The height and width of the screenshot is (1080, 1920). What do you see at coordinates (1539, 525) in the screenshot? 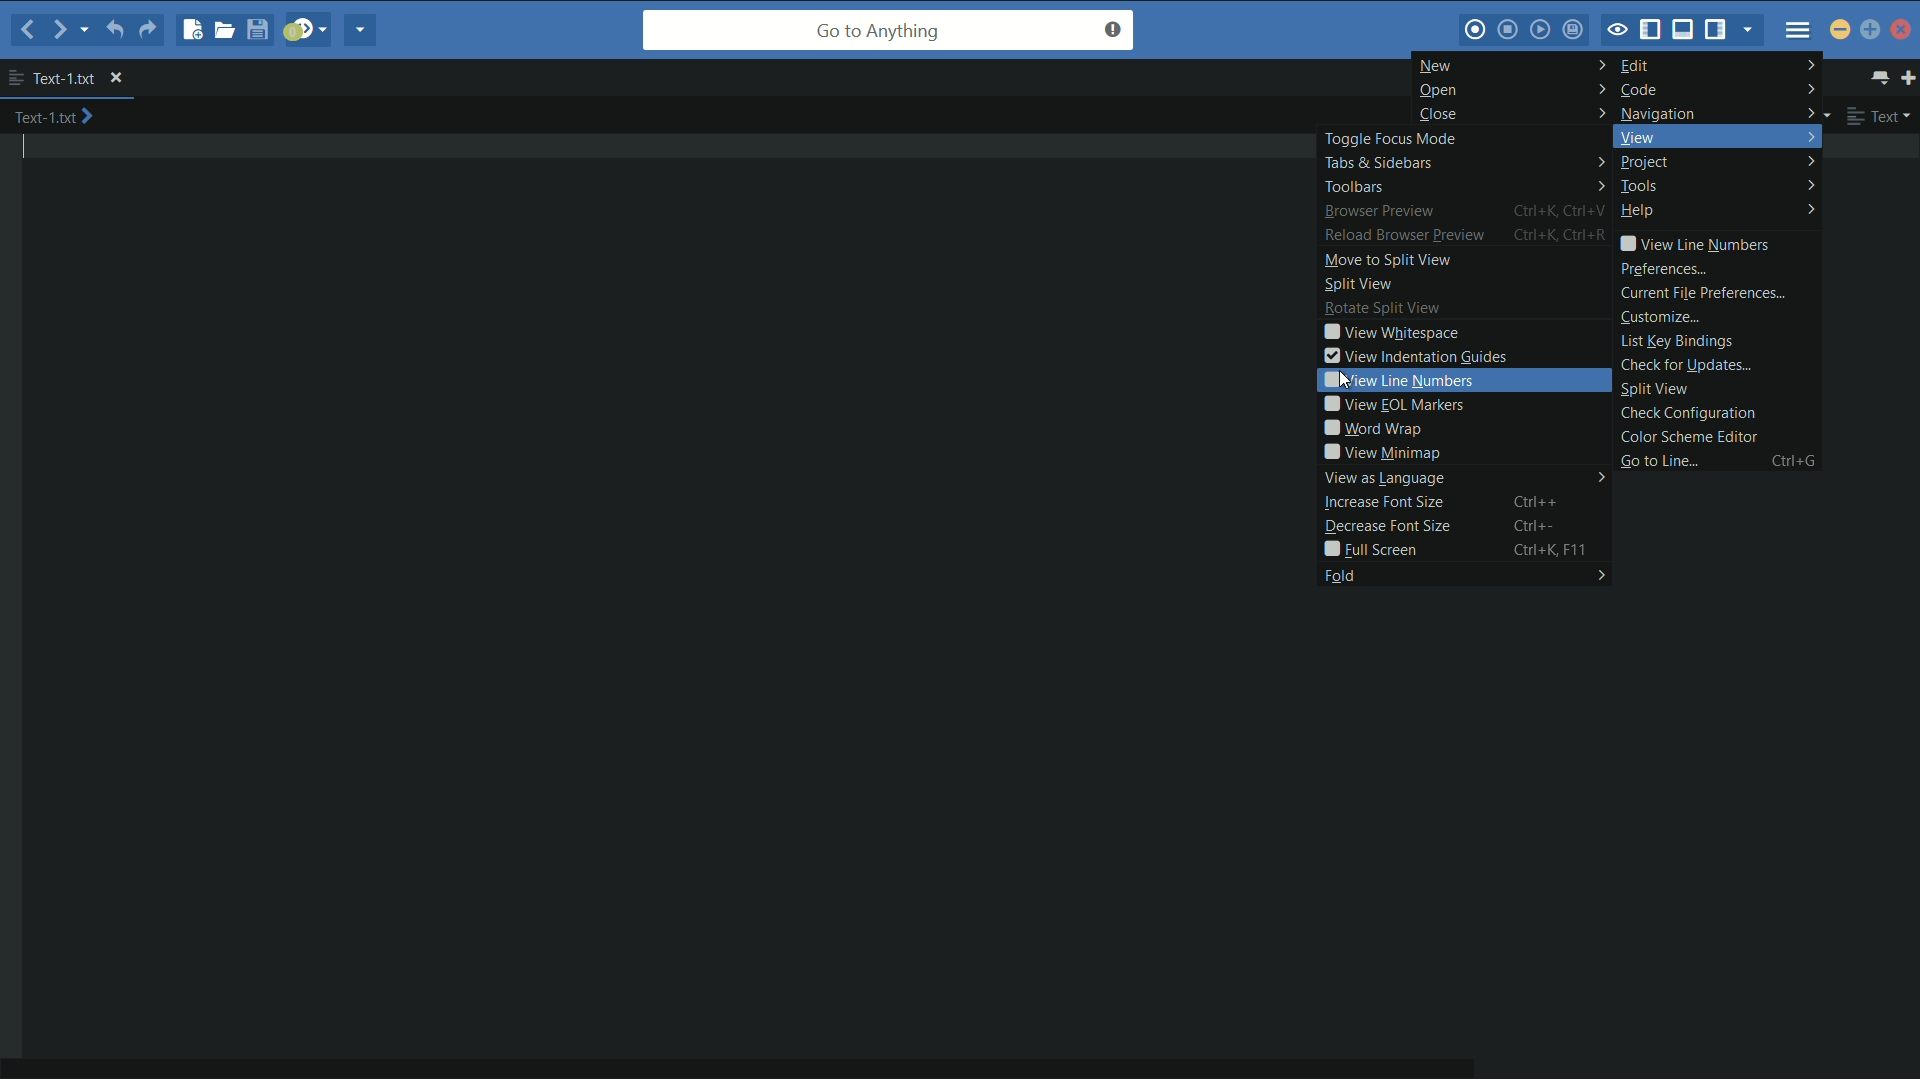
I see `Ctrl+-` at bounding box center [1539, 525].